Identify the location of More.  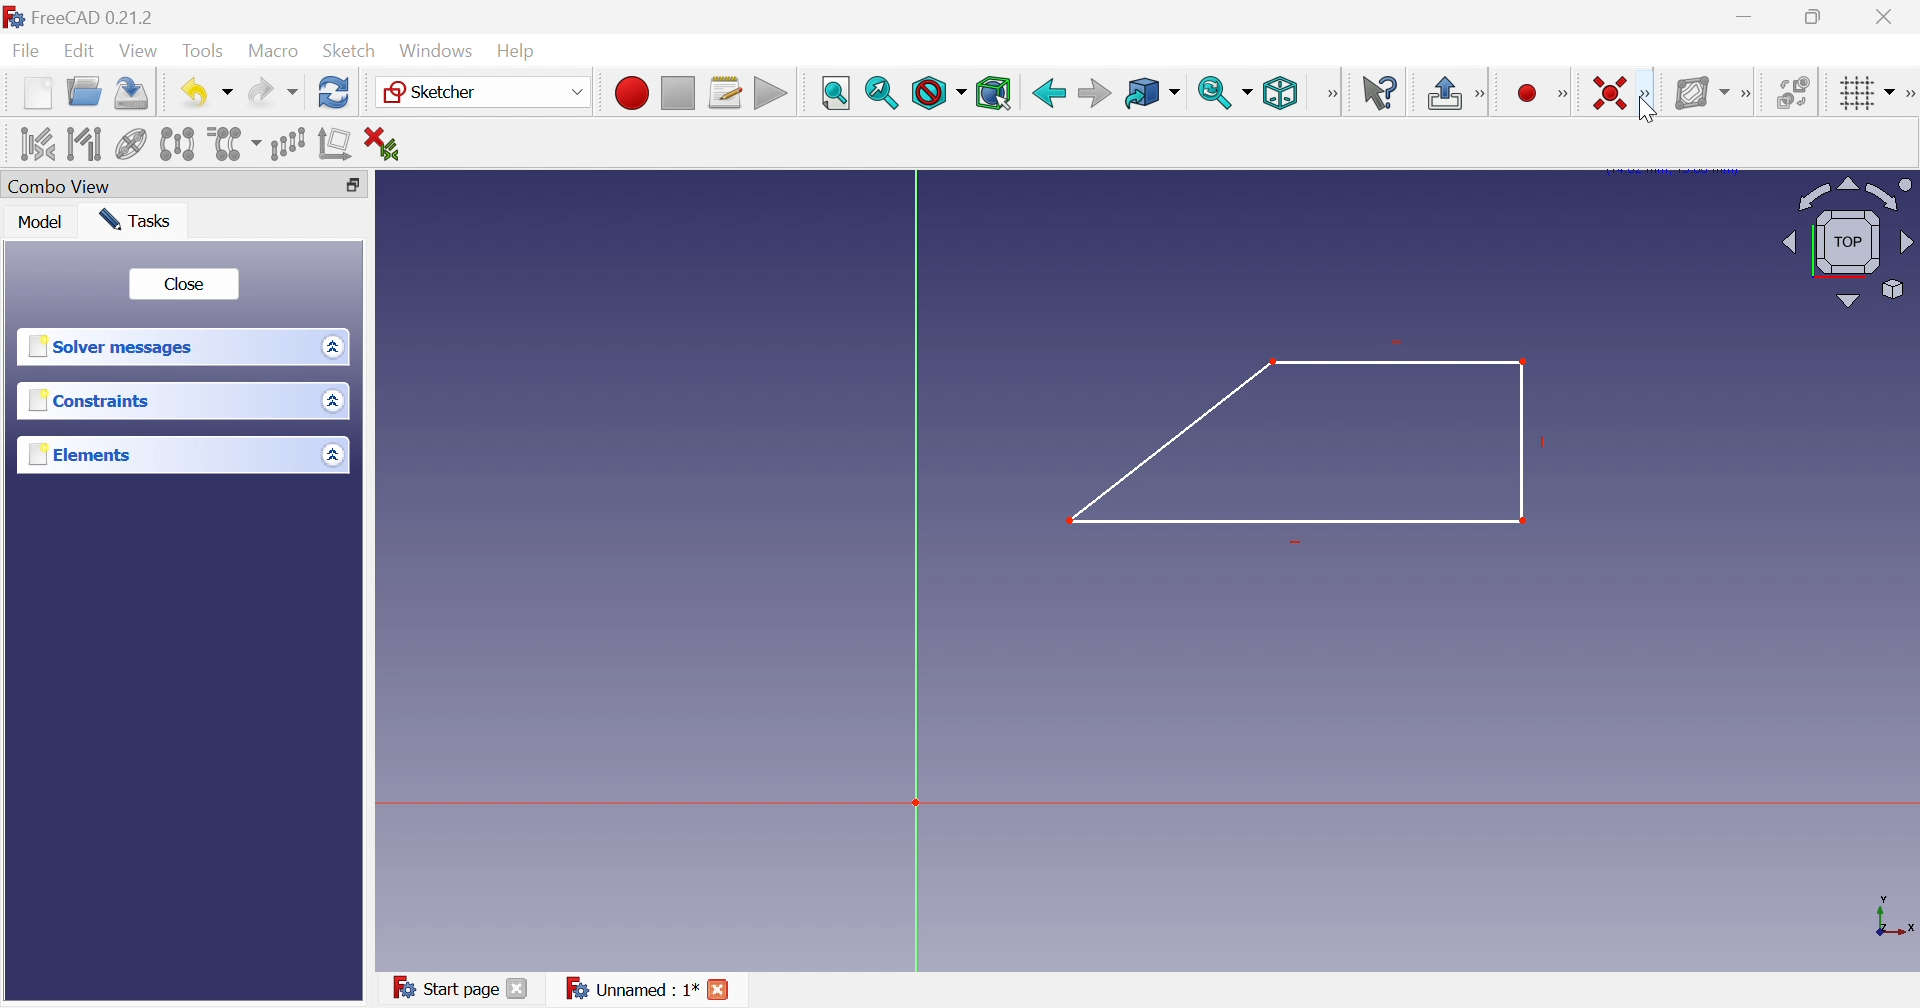
(1908, 91).